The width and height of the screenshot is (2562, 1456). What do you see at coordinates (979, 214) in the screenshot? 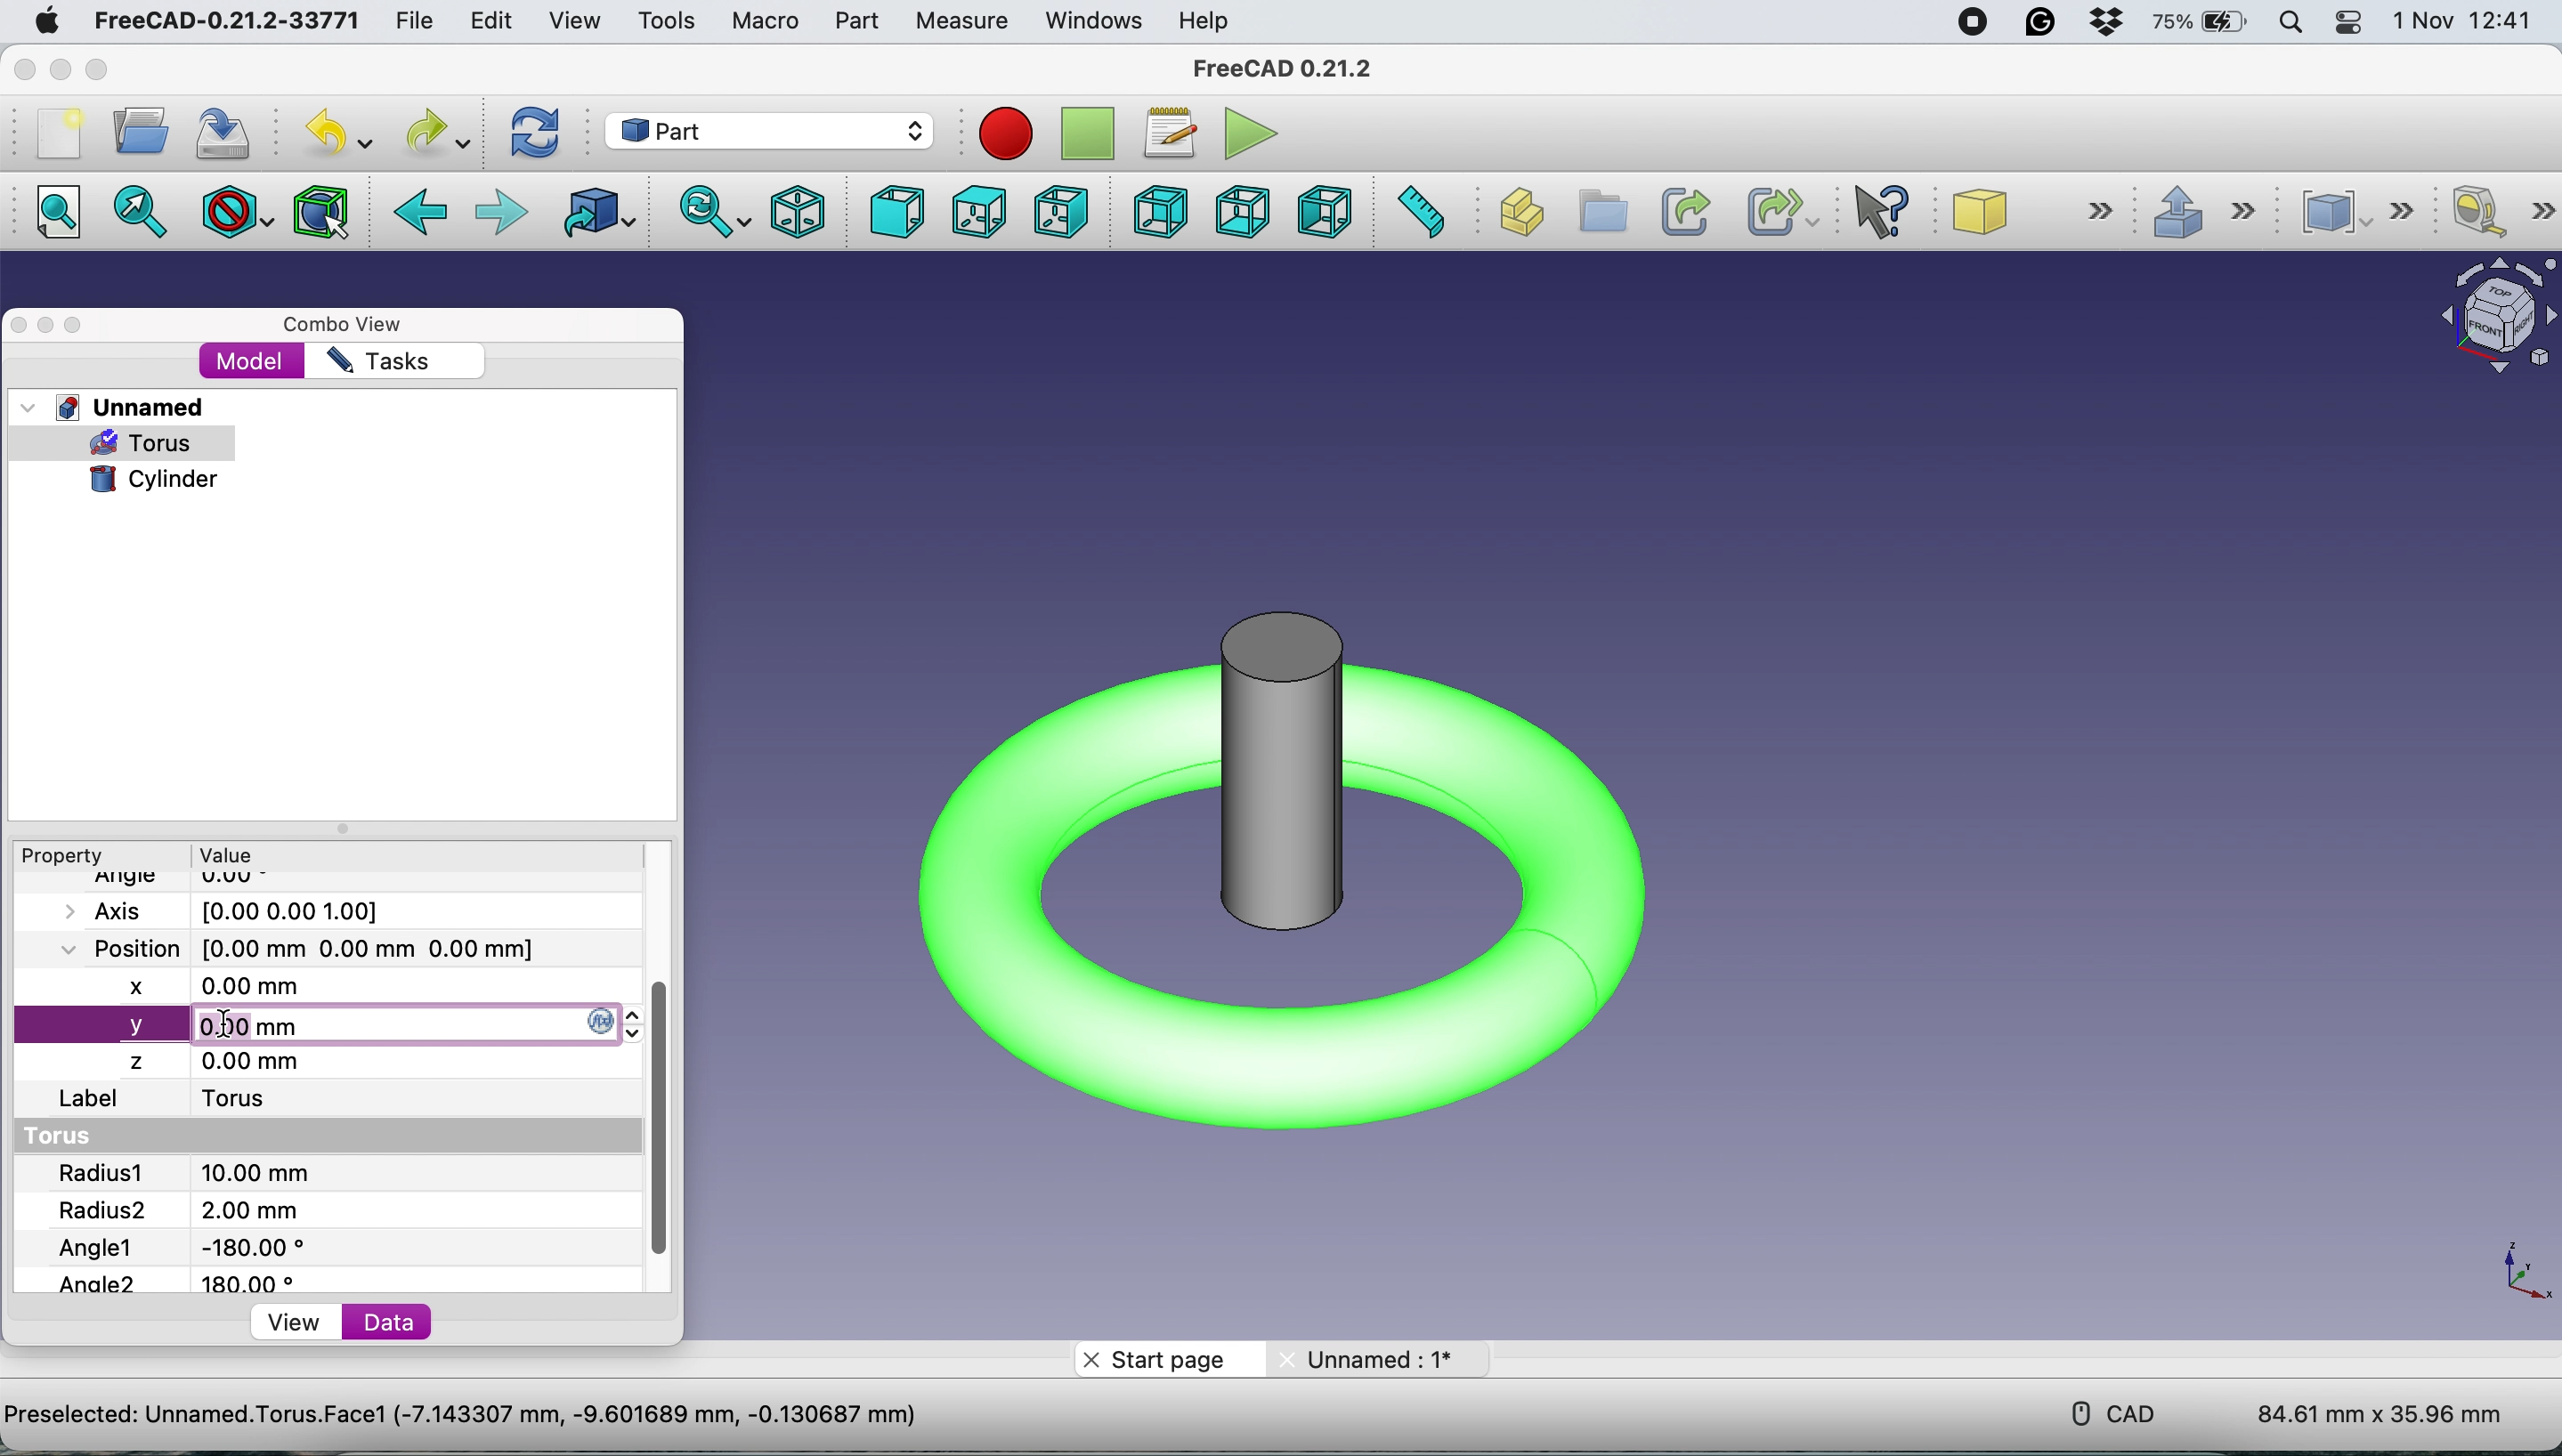
I see `top` at bounding box center [979, 214].